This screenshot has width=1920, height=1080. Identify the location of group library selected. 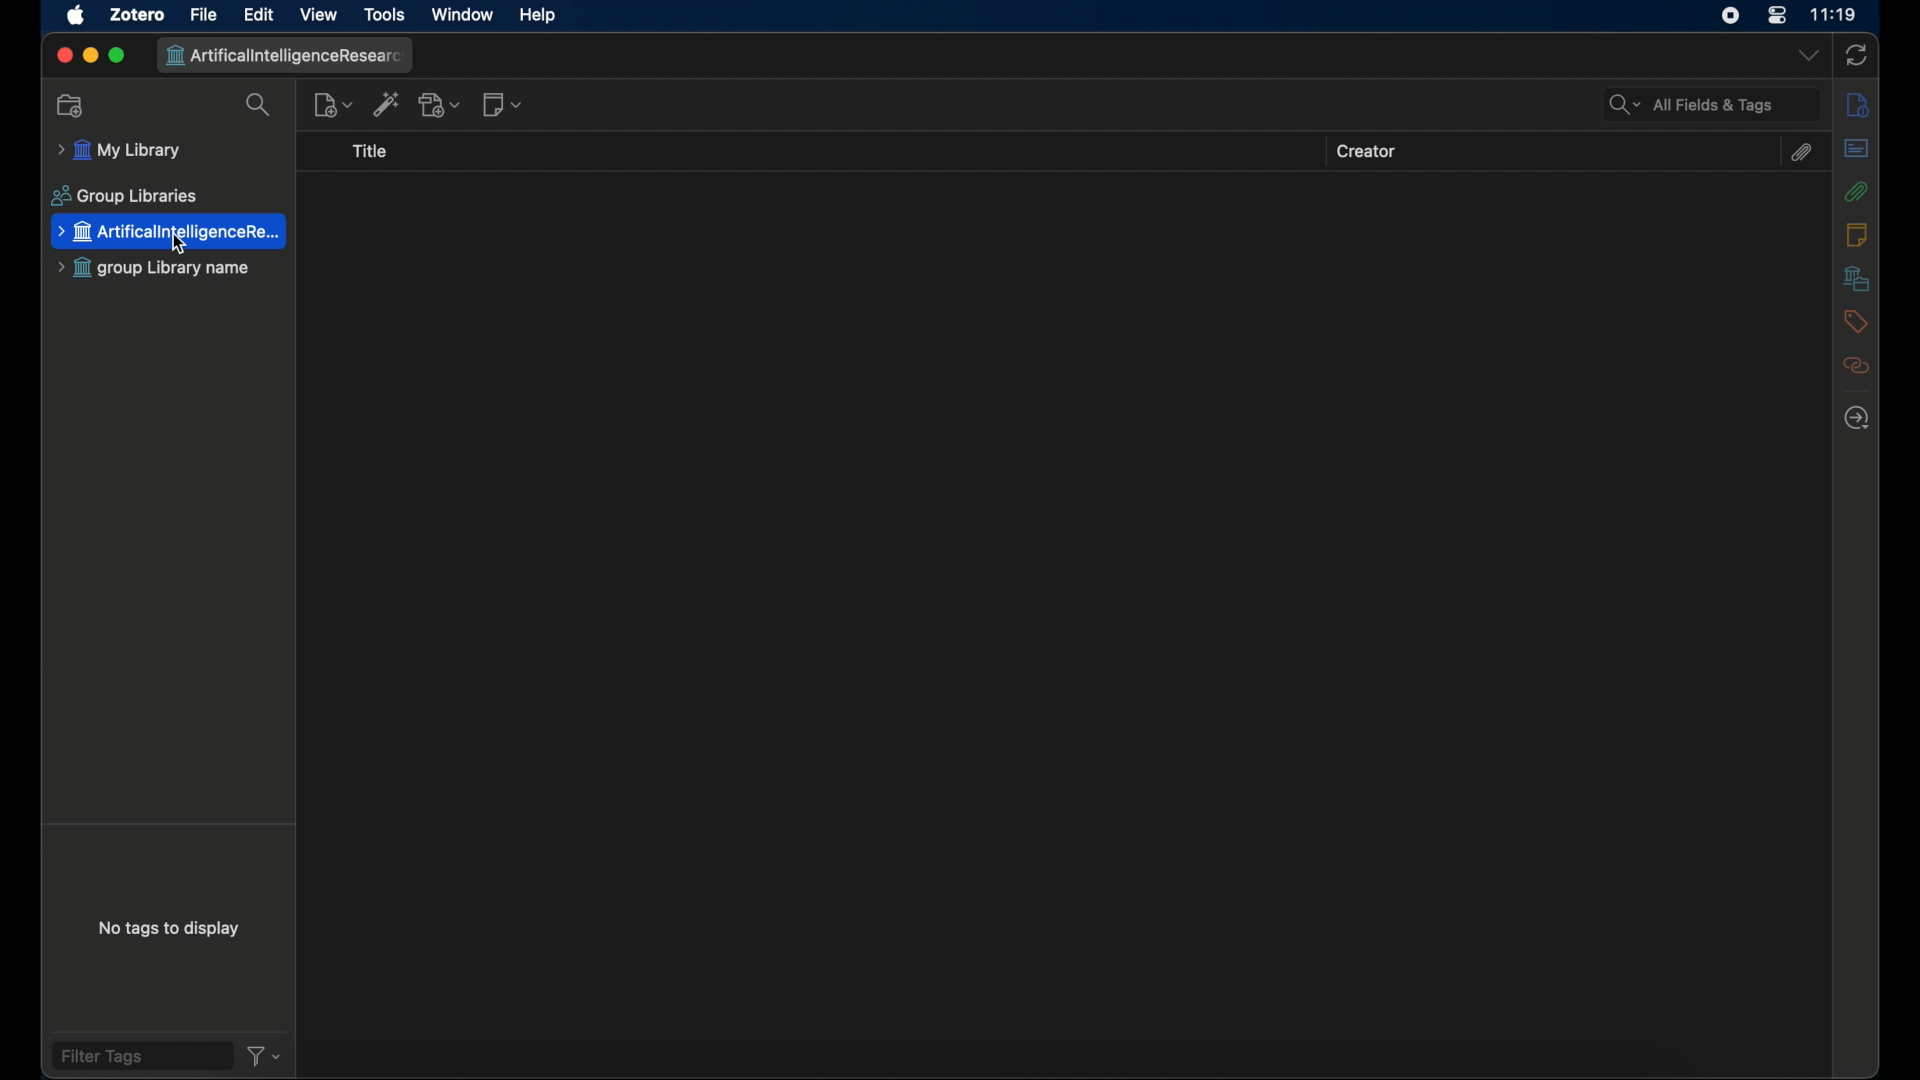
(171, 232).